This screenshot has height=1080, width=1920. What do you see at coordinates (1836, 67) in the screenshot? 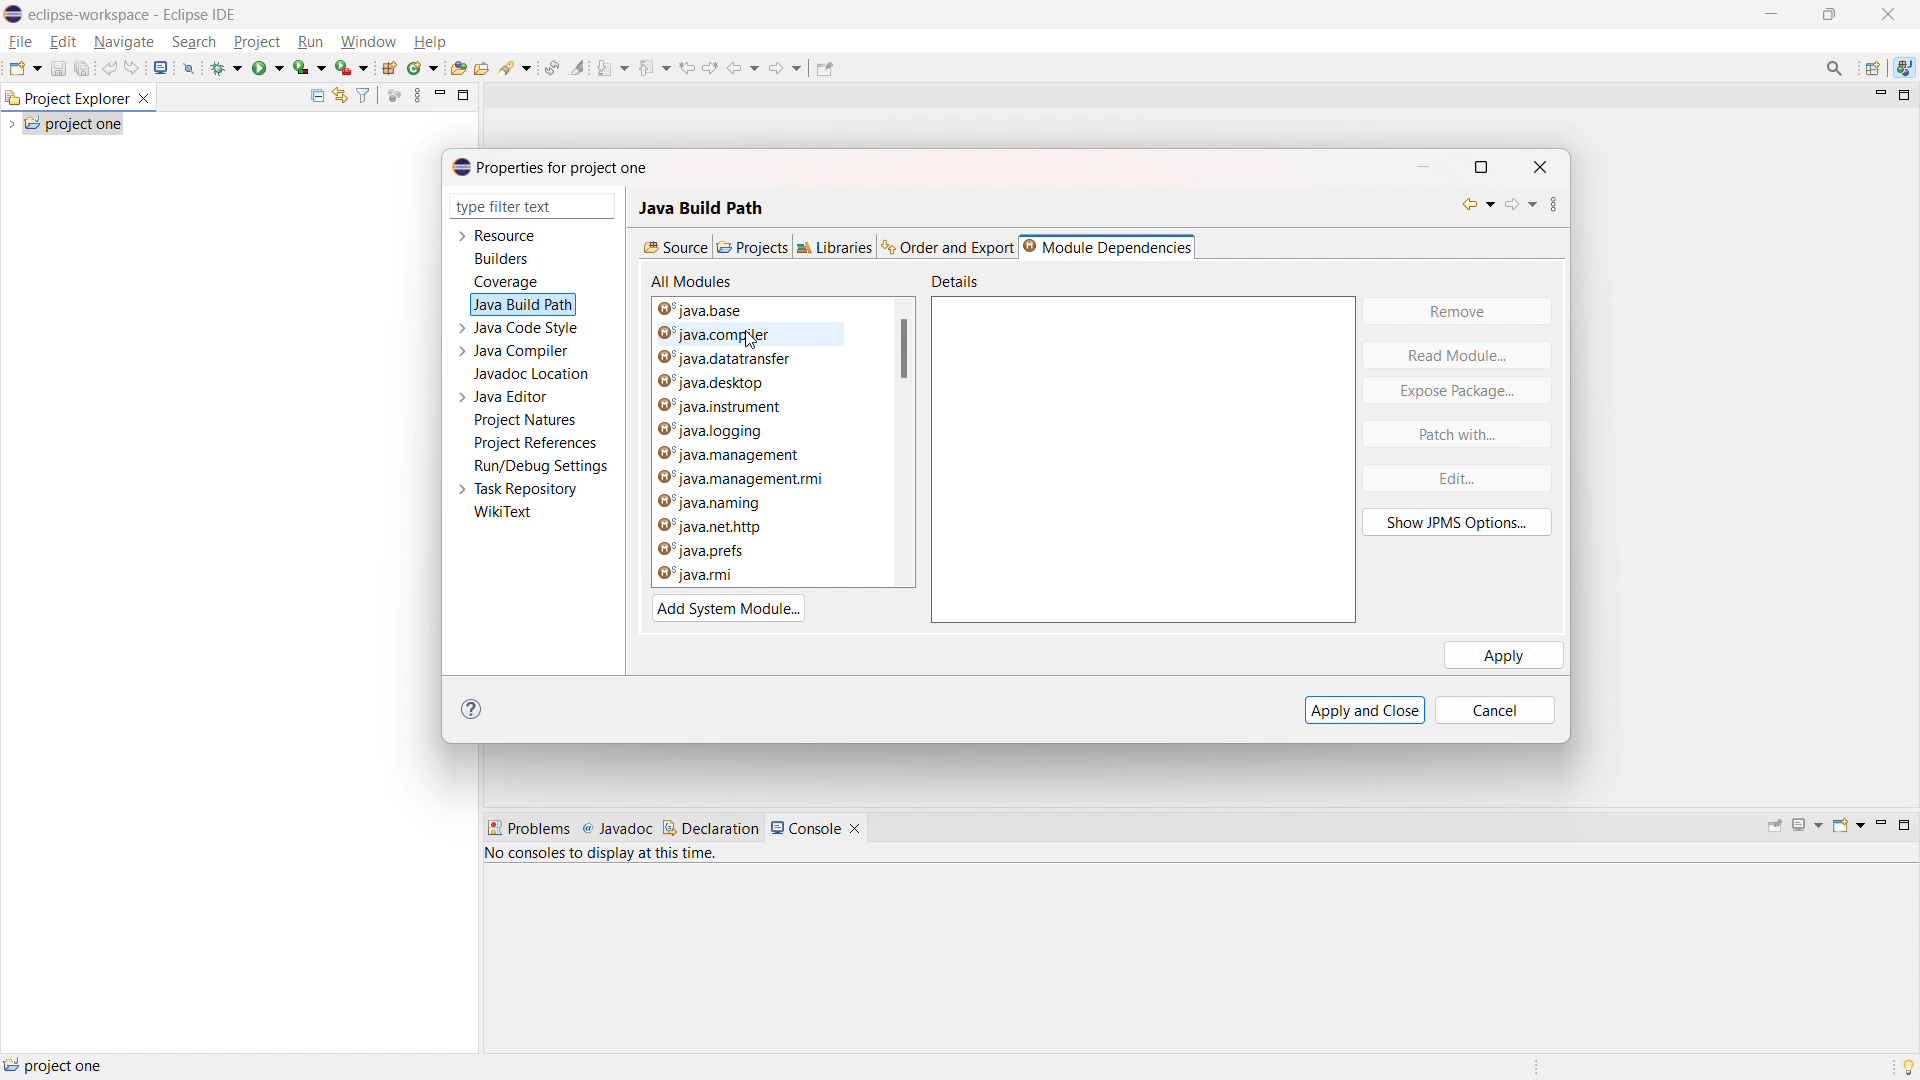
I see `access commands and other items` at bounding box center [1836, 67].